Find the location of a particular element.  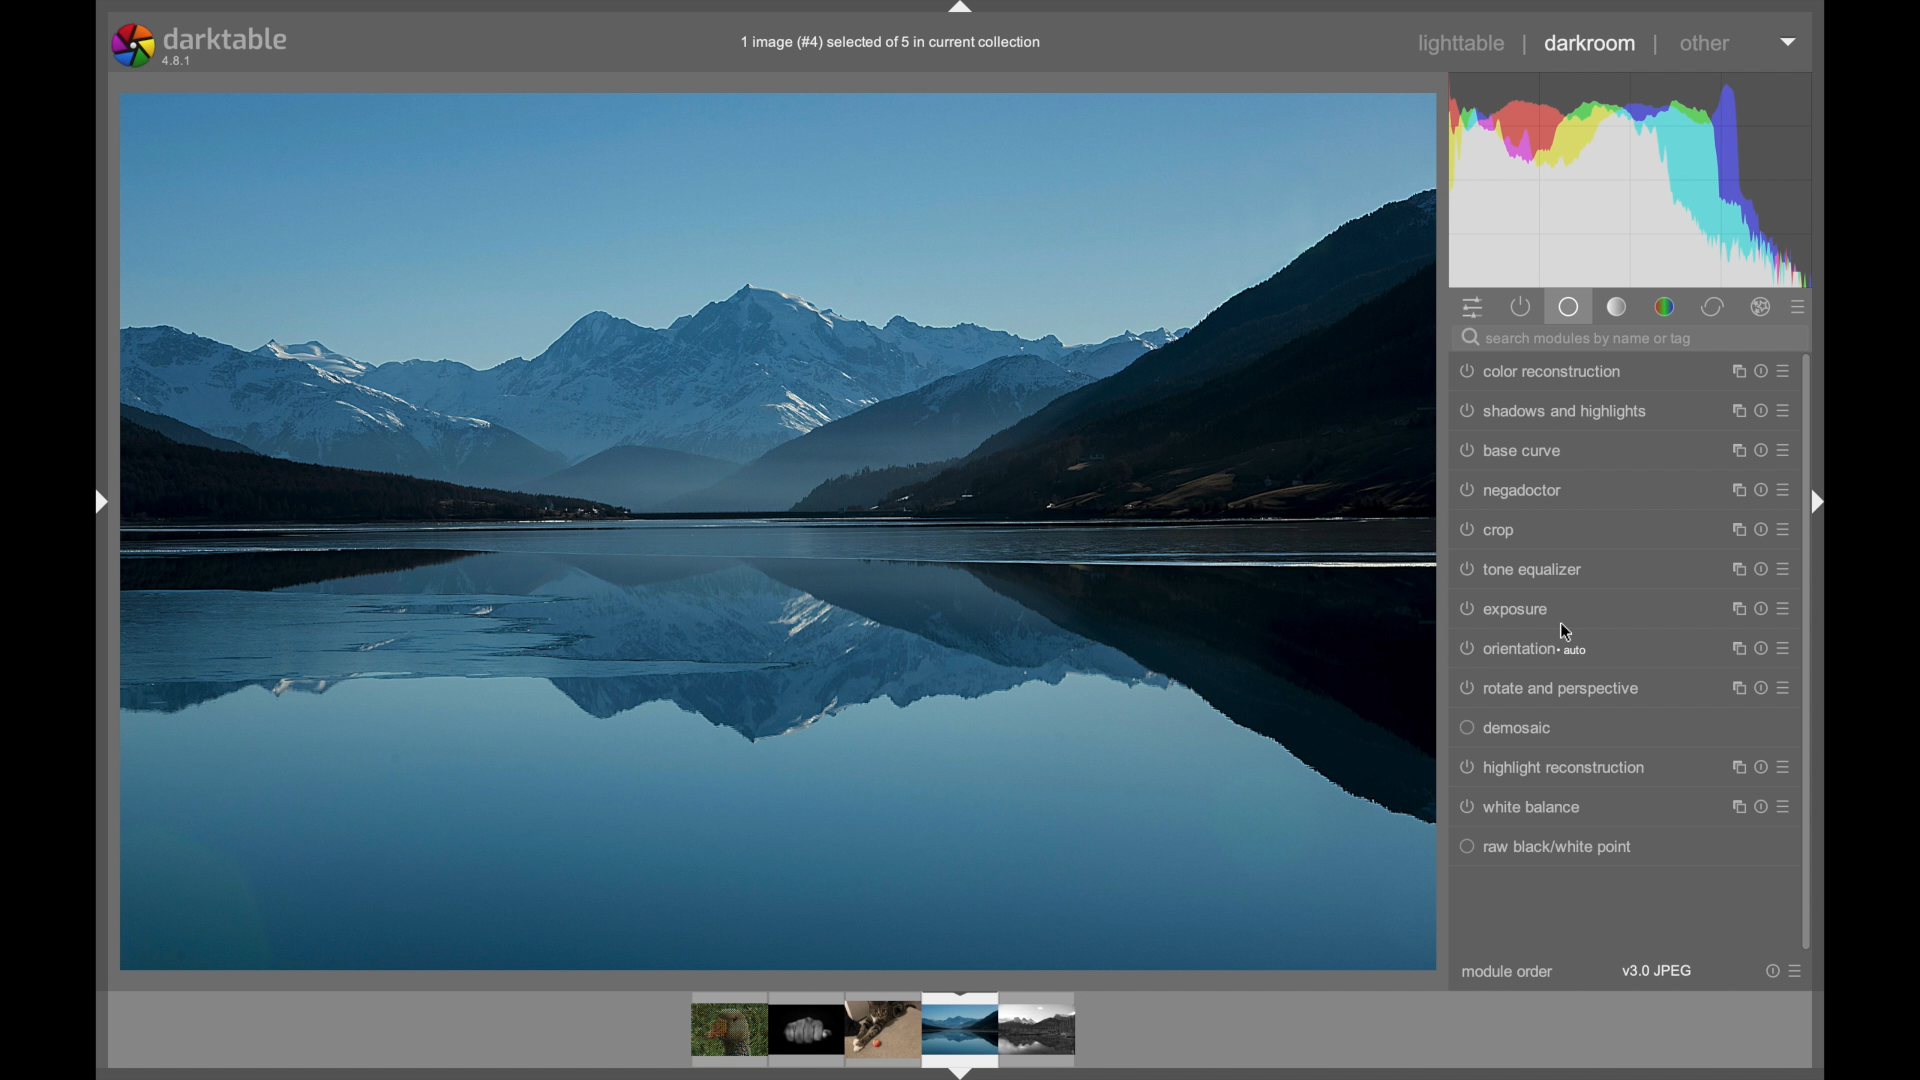

cursor is located at coordinates (1570, 632).